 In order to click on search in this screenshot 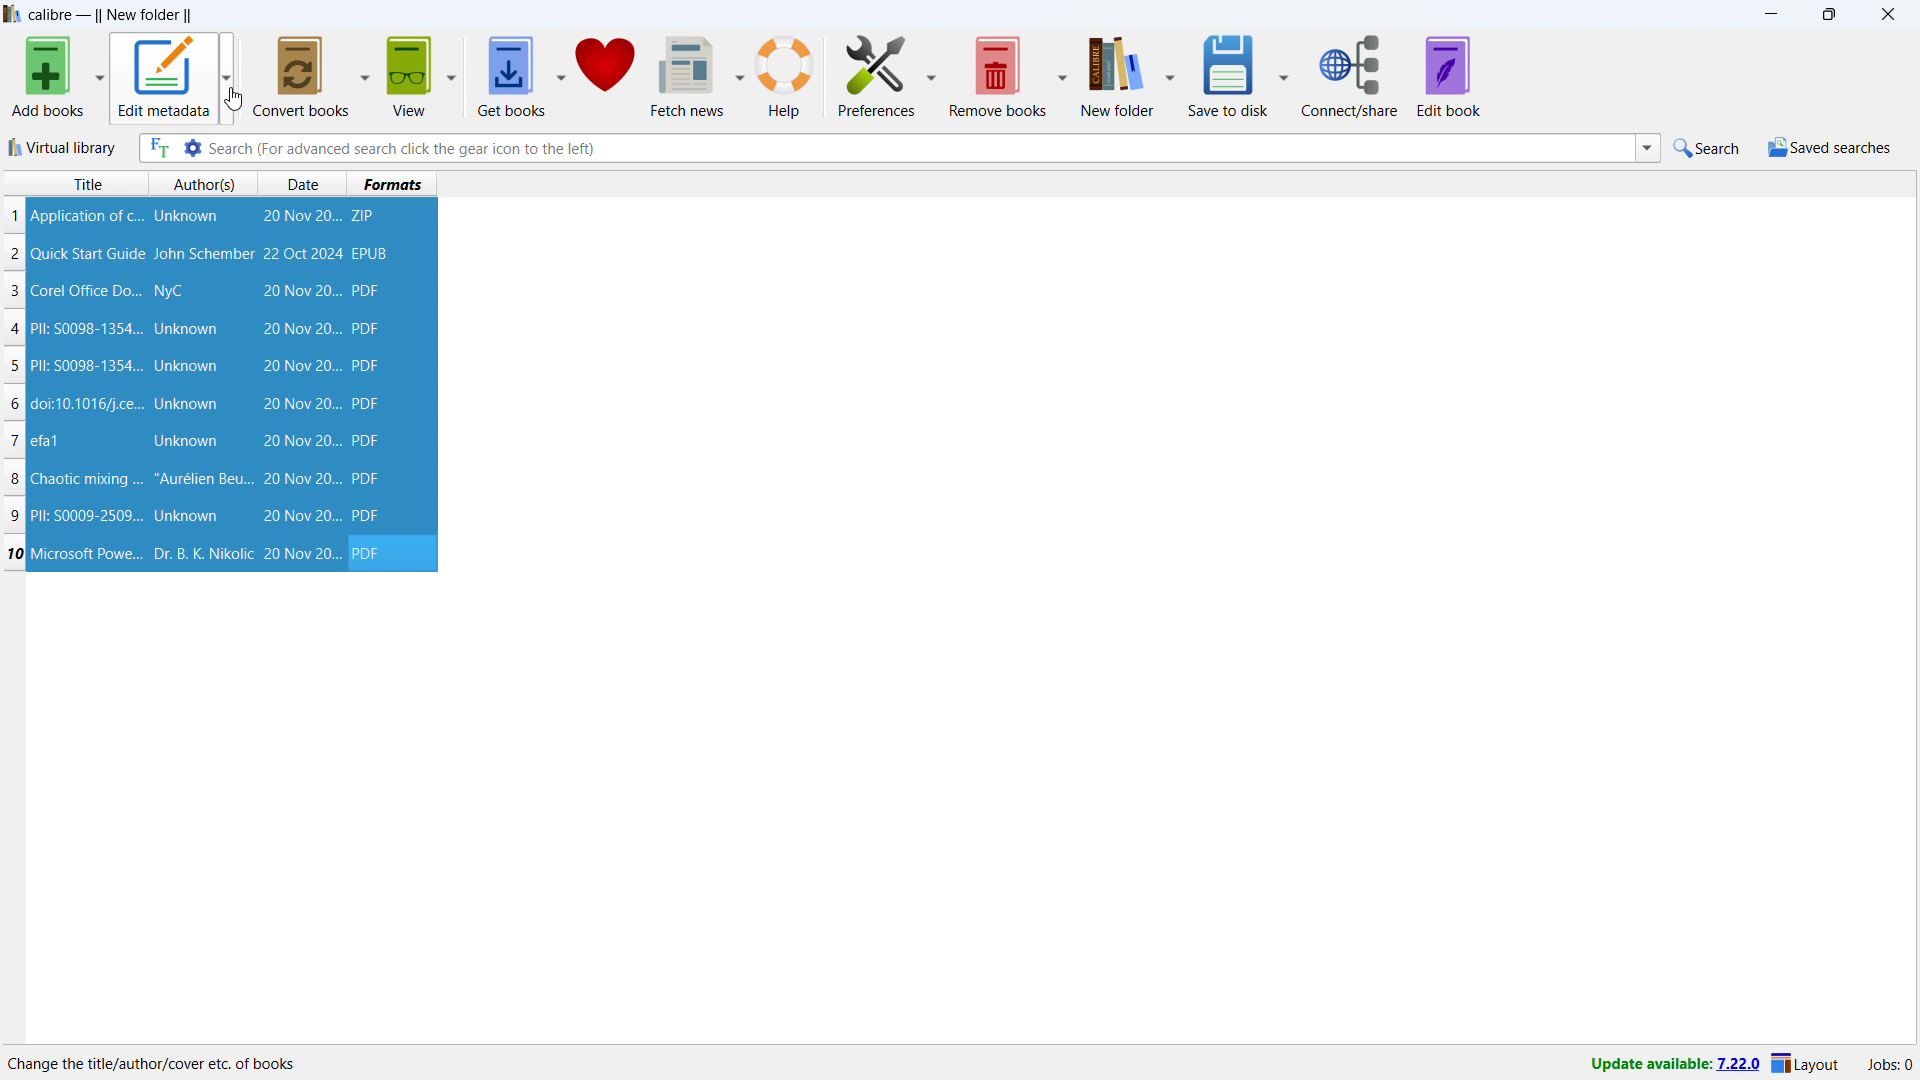, I will do `click(1709, 147)`.